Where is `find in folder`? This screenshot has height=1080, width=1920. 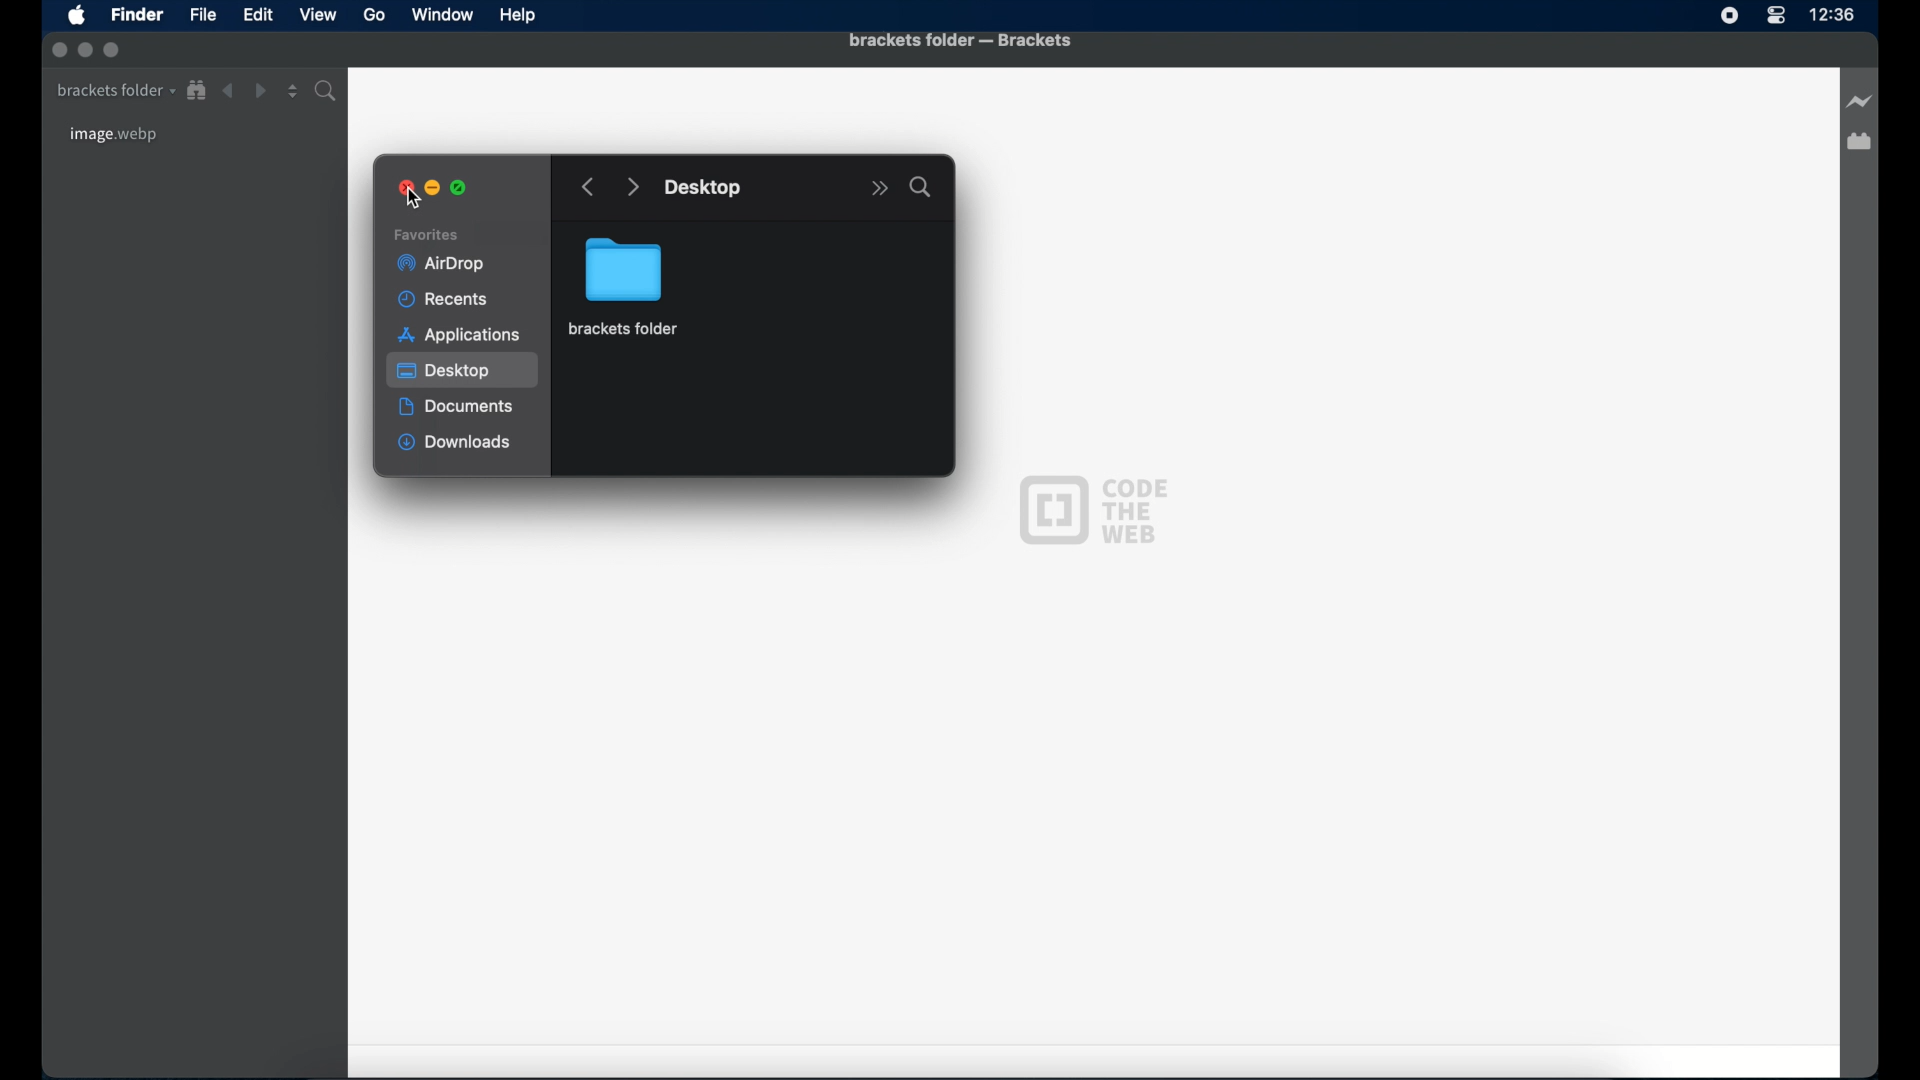
find in folder is located at coordinates (329, 91).